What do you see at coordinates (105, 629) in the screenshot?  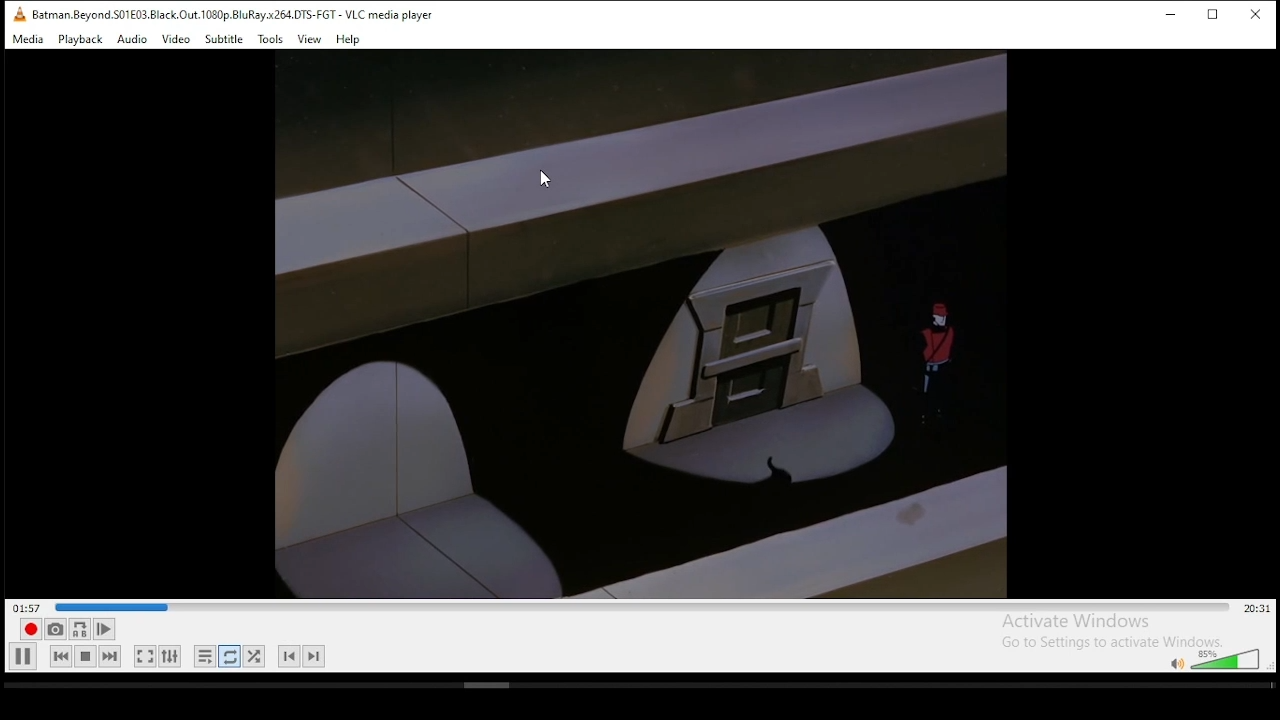 I see `frame by frame` at bounding box center [105, 629].